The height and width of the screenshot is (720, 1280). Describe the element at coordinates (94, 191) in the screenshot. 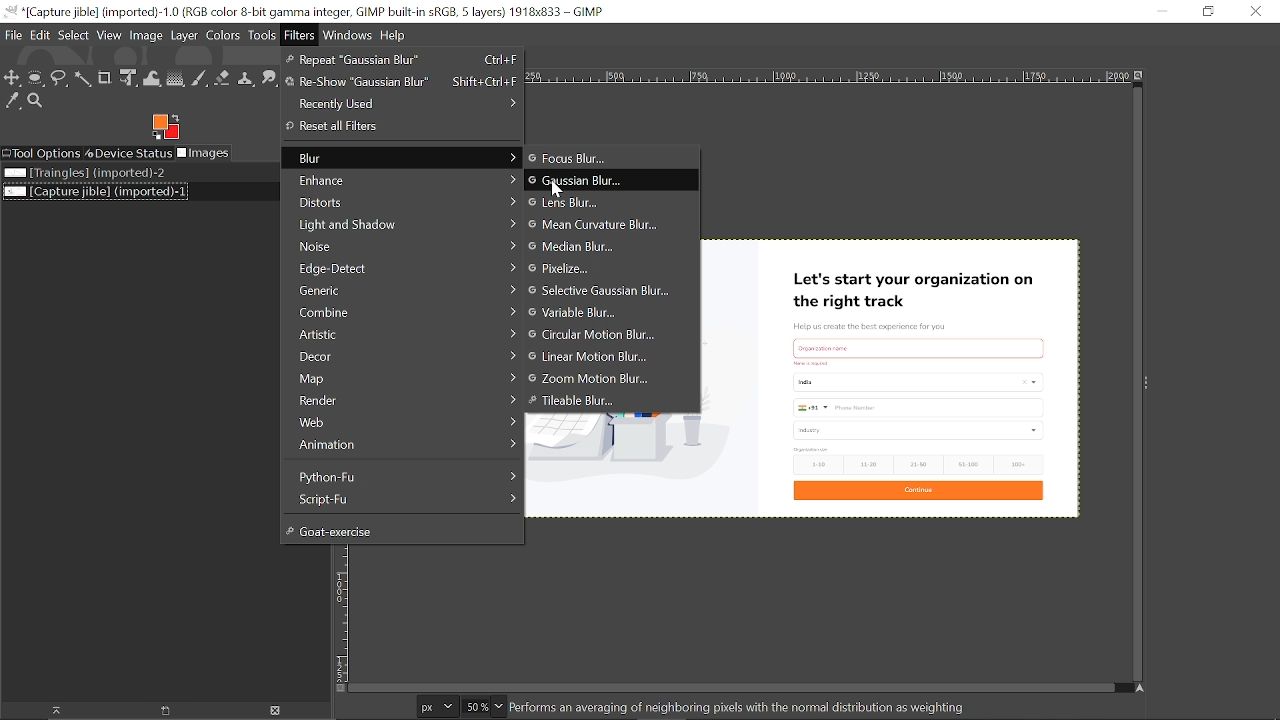

I see `Current file` at that location.